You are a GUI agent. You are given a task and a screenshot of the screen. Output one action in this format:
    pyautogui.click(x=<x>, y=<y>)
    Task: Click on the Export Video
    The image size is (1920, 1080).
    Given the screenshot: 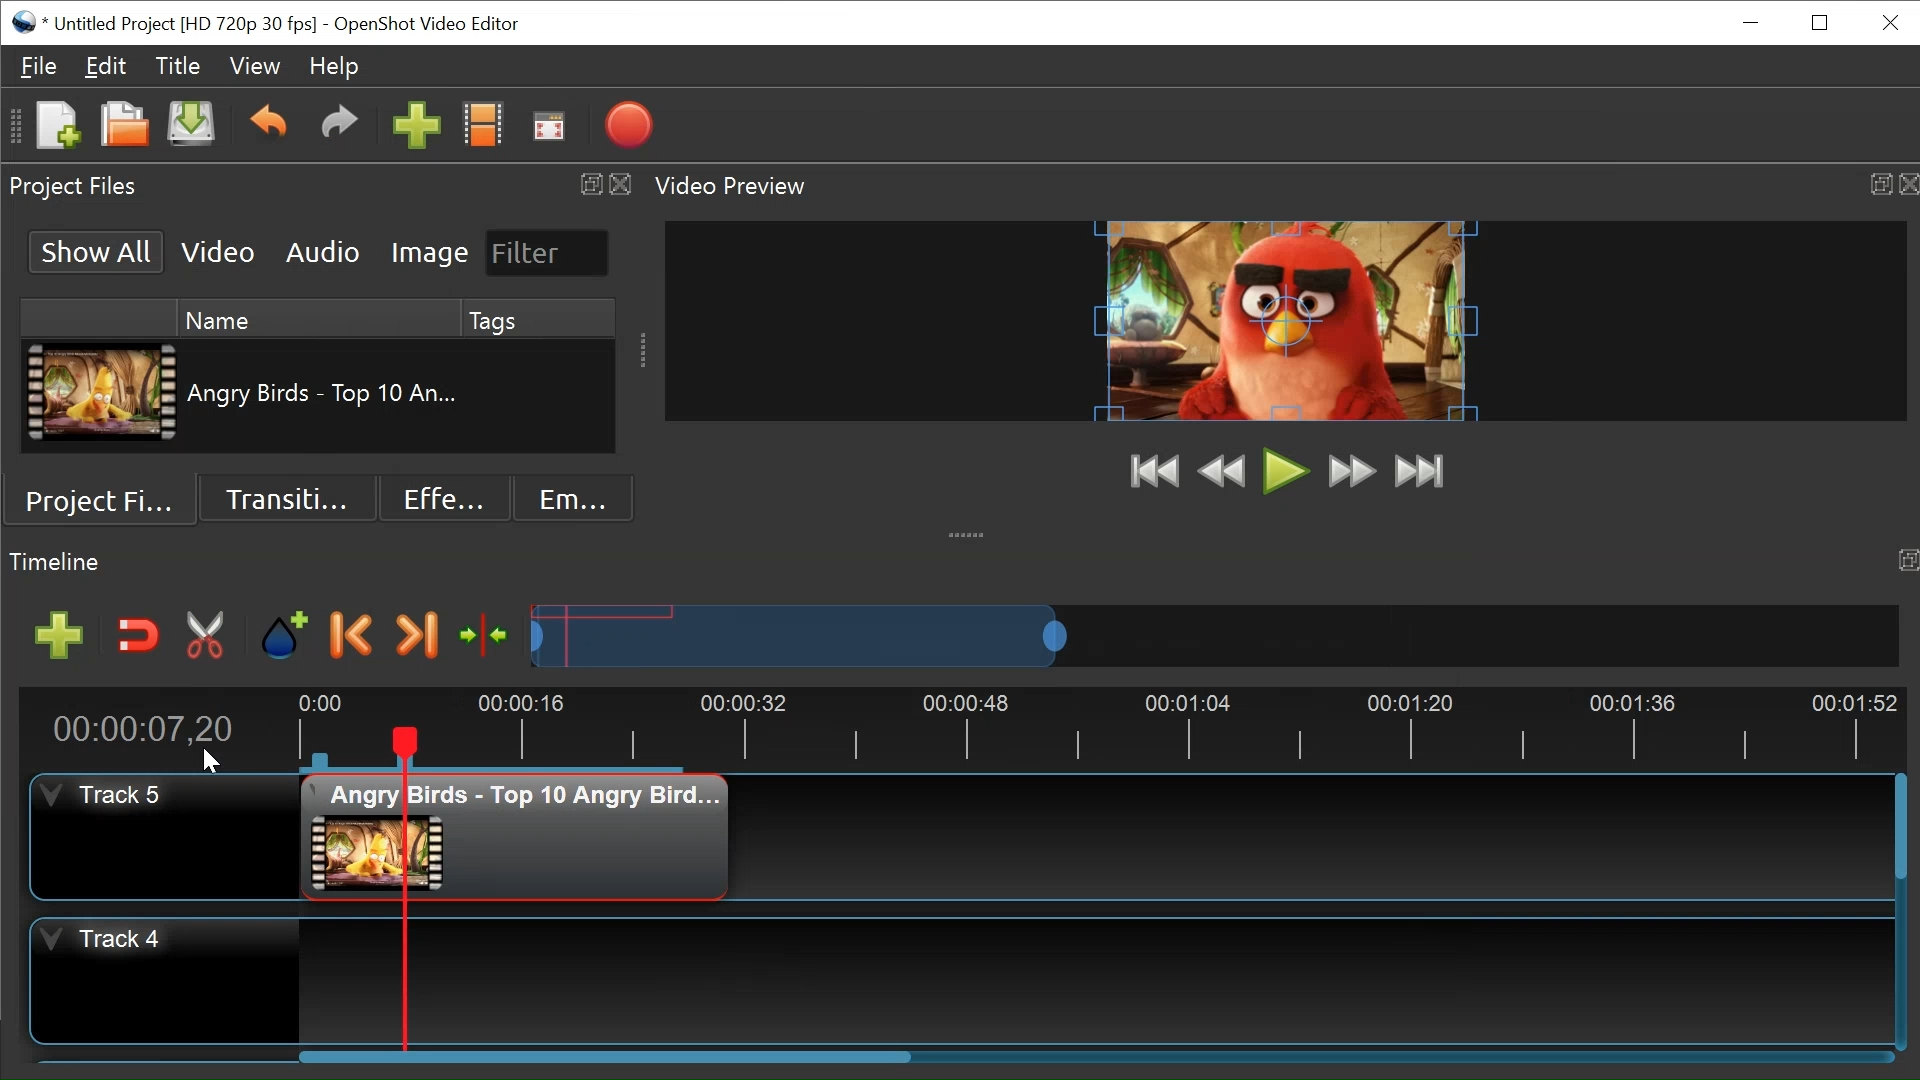 What is the action you would take?
    pyautogui.click(x=629, y=127)
    